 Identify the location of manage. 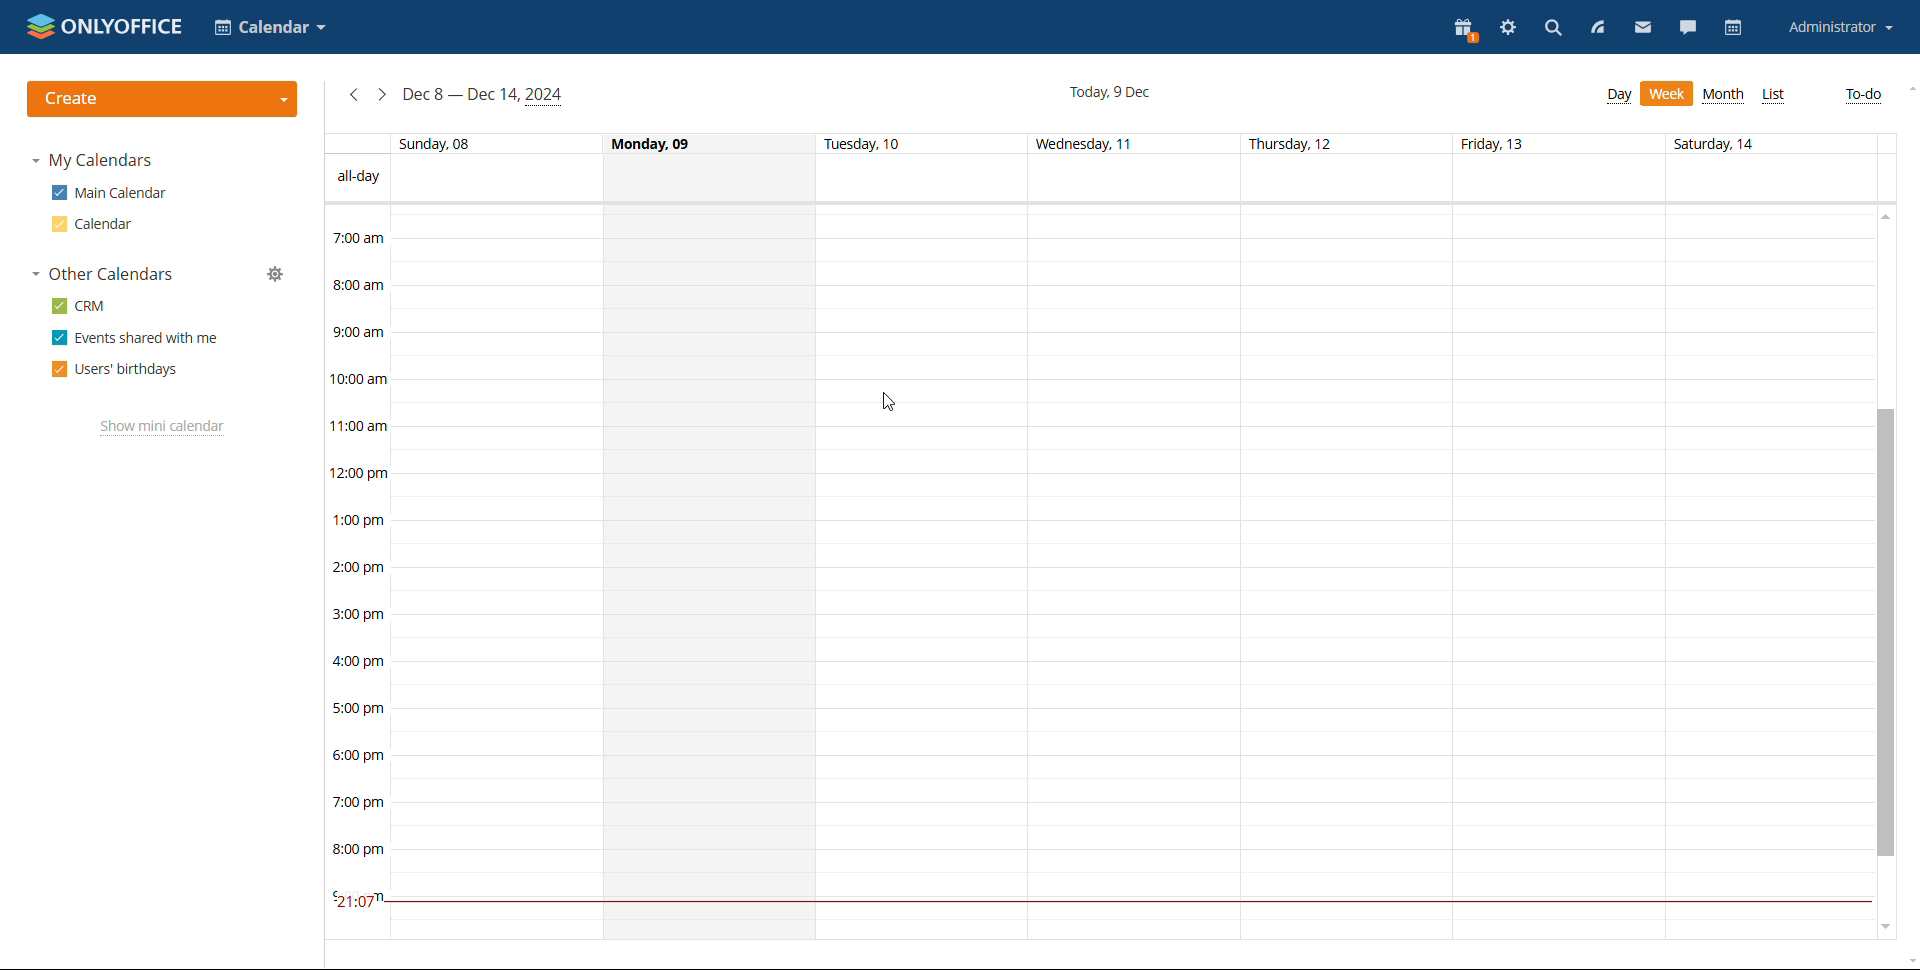
(275, 275).